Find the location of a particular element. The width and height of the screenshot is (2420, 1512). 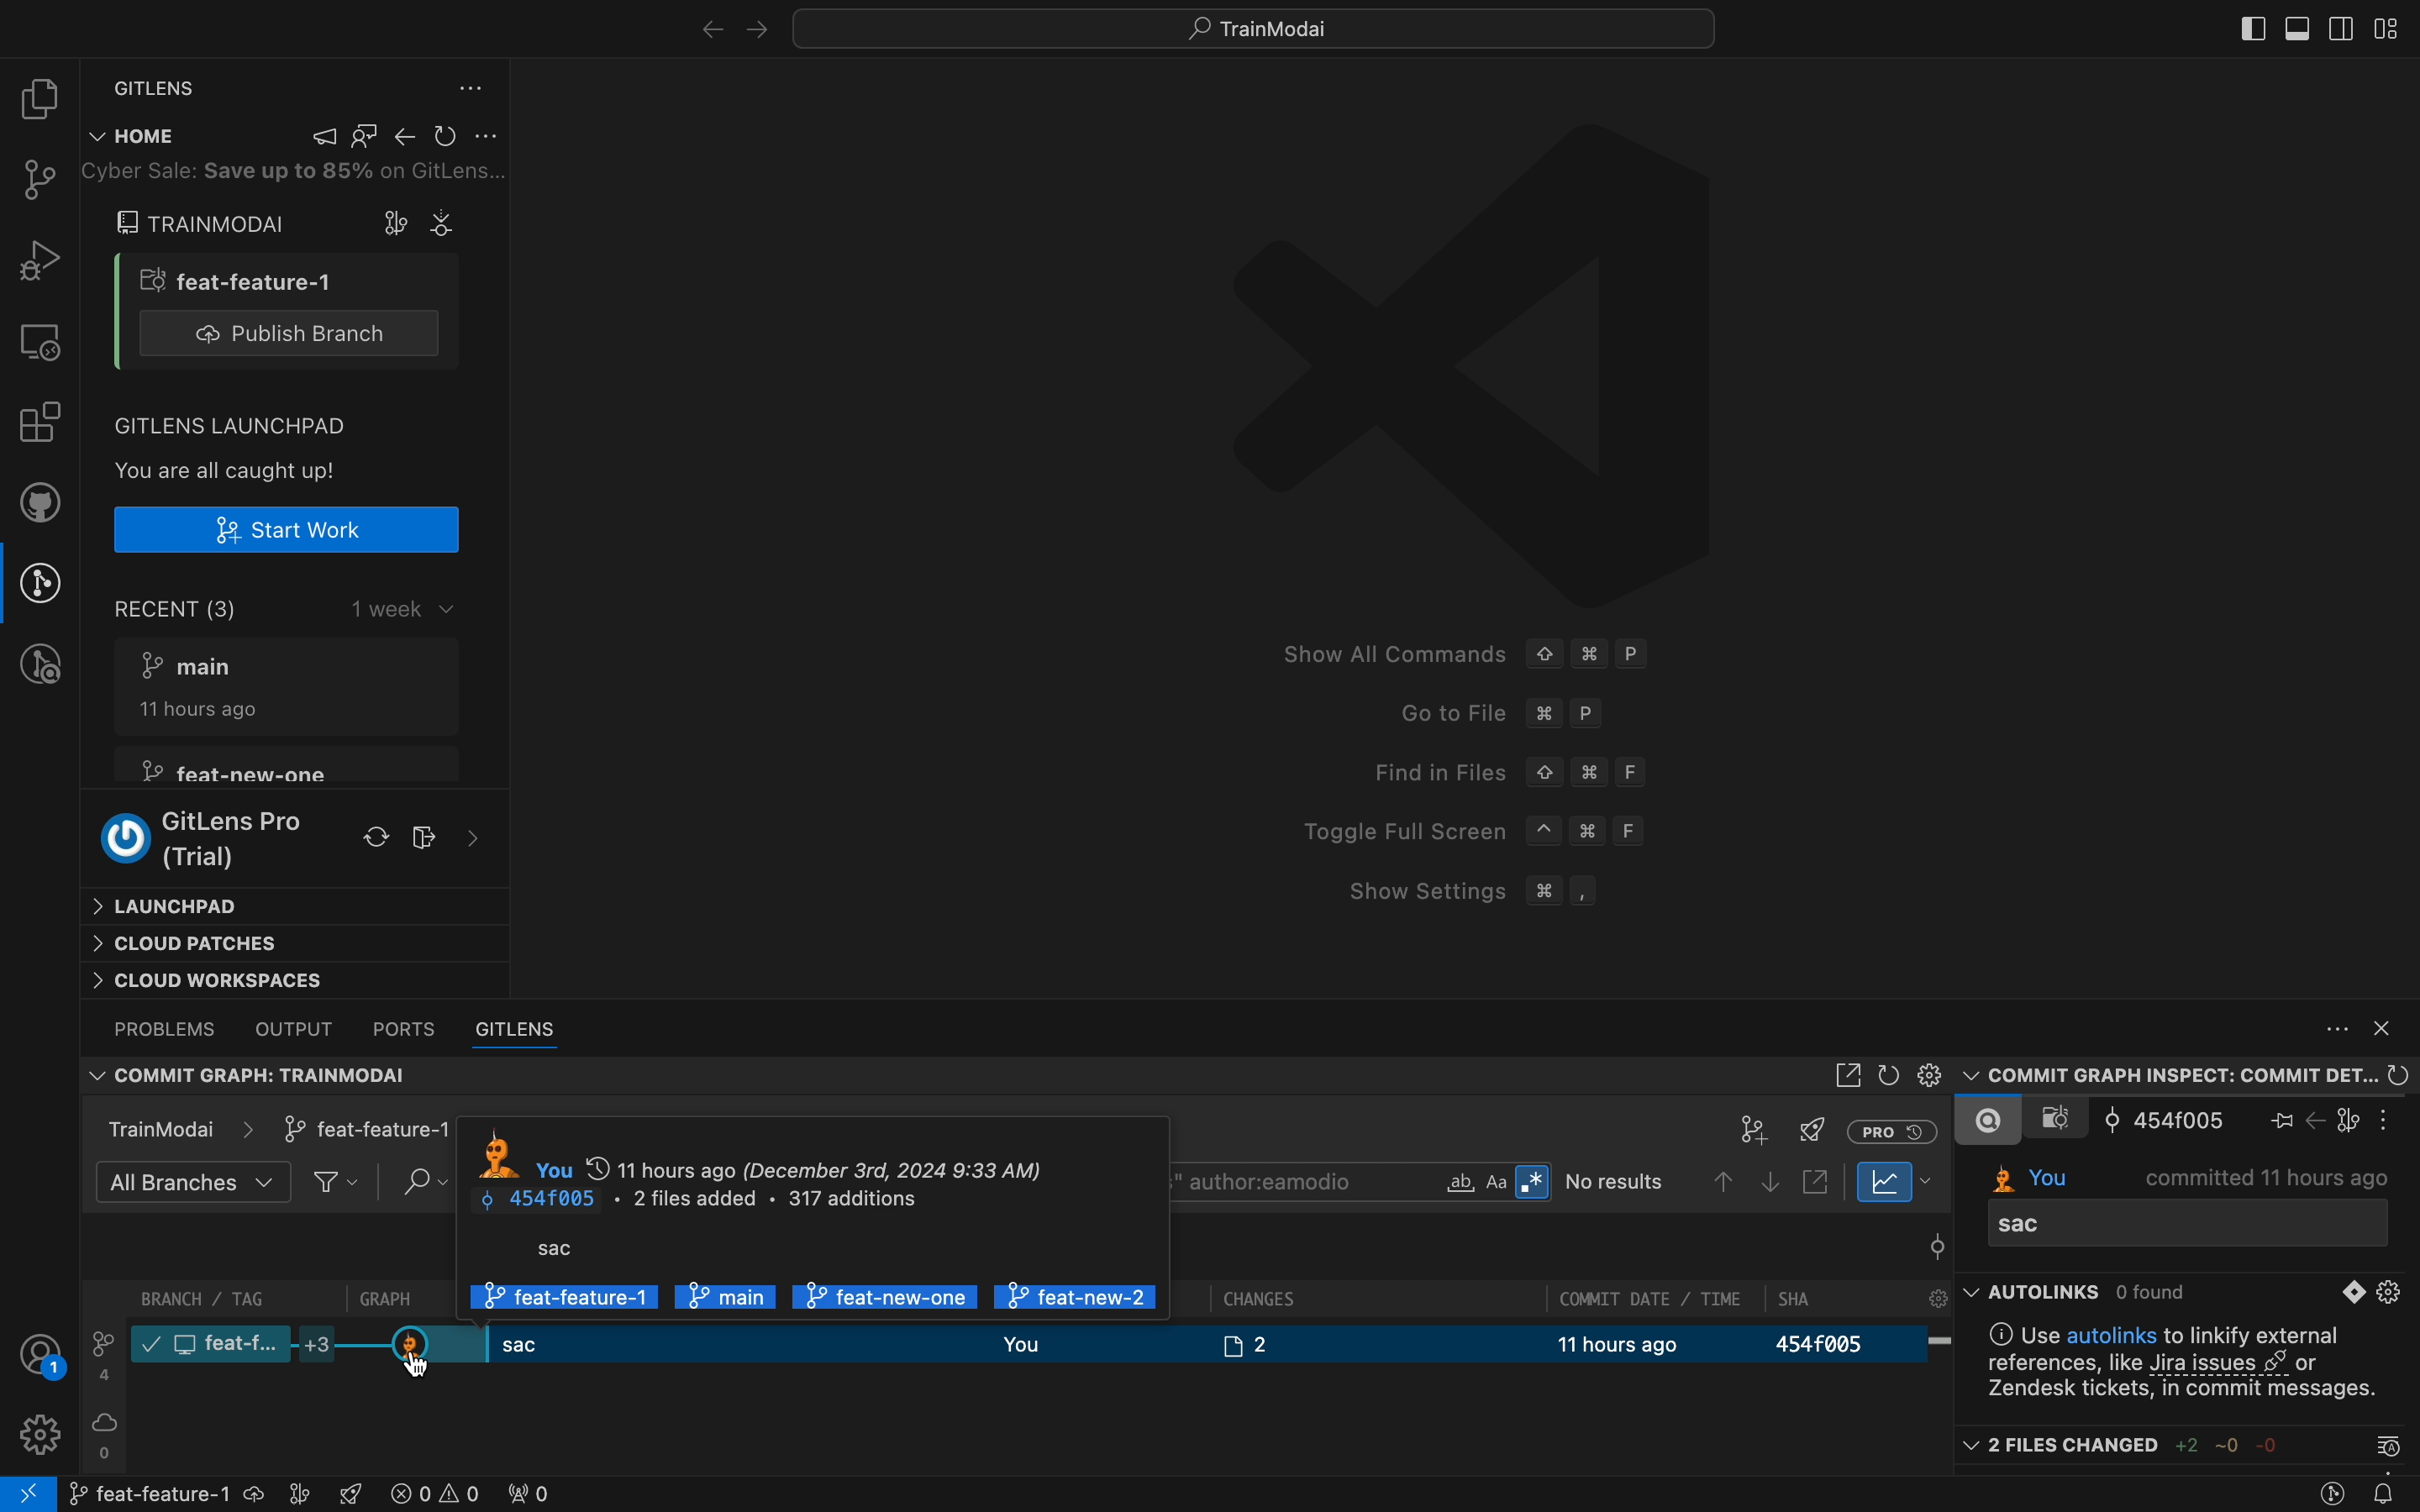

 is located at coordinates (1813, 1186).